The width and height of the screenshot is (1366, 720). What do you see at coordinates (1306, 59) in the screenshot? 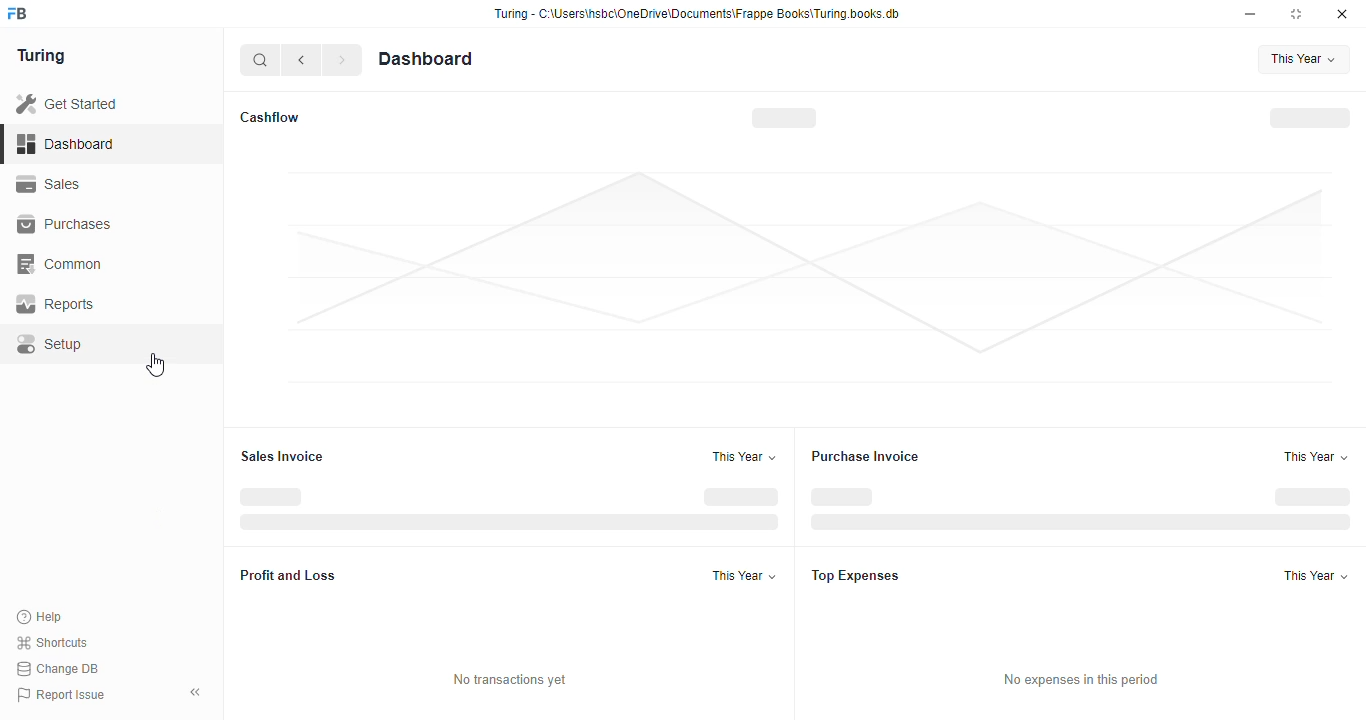
I see `this year` at bounding box center [1306, 59].